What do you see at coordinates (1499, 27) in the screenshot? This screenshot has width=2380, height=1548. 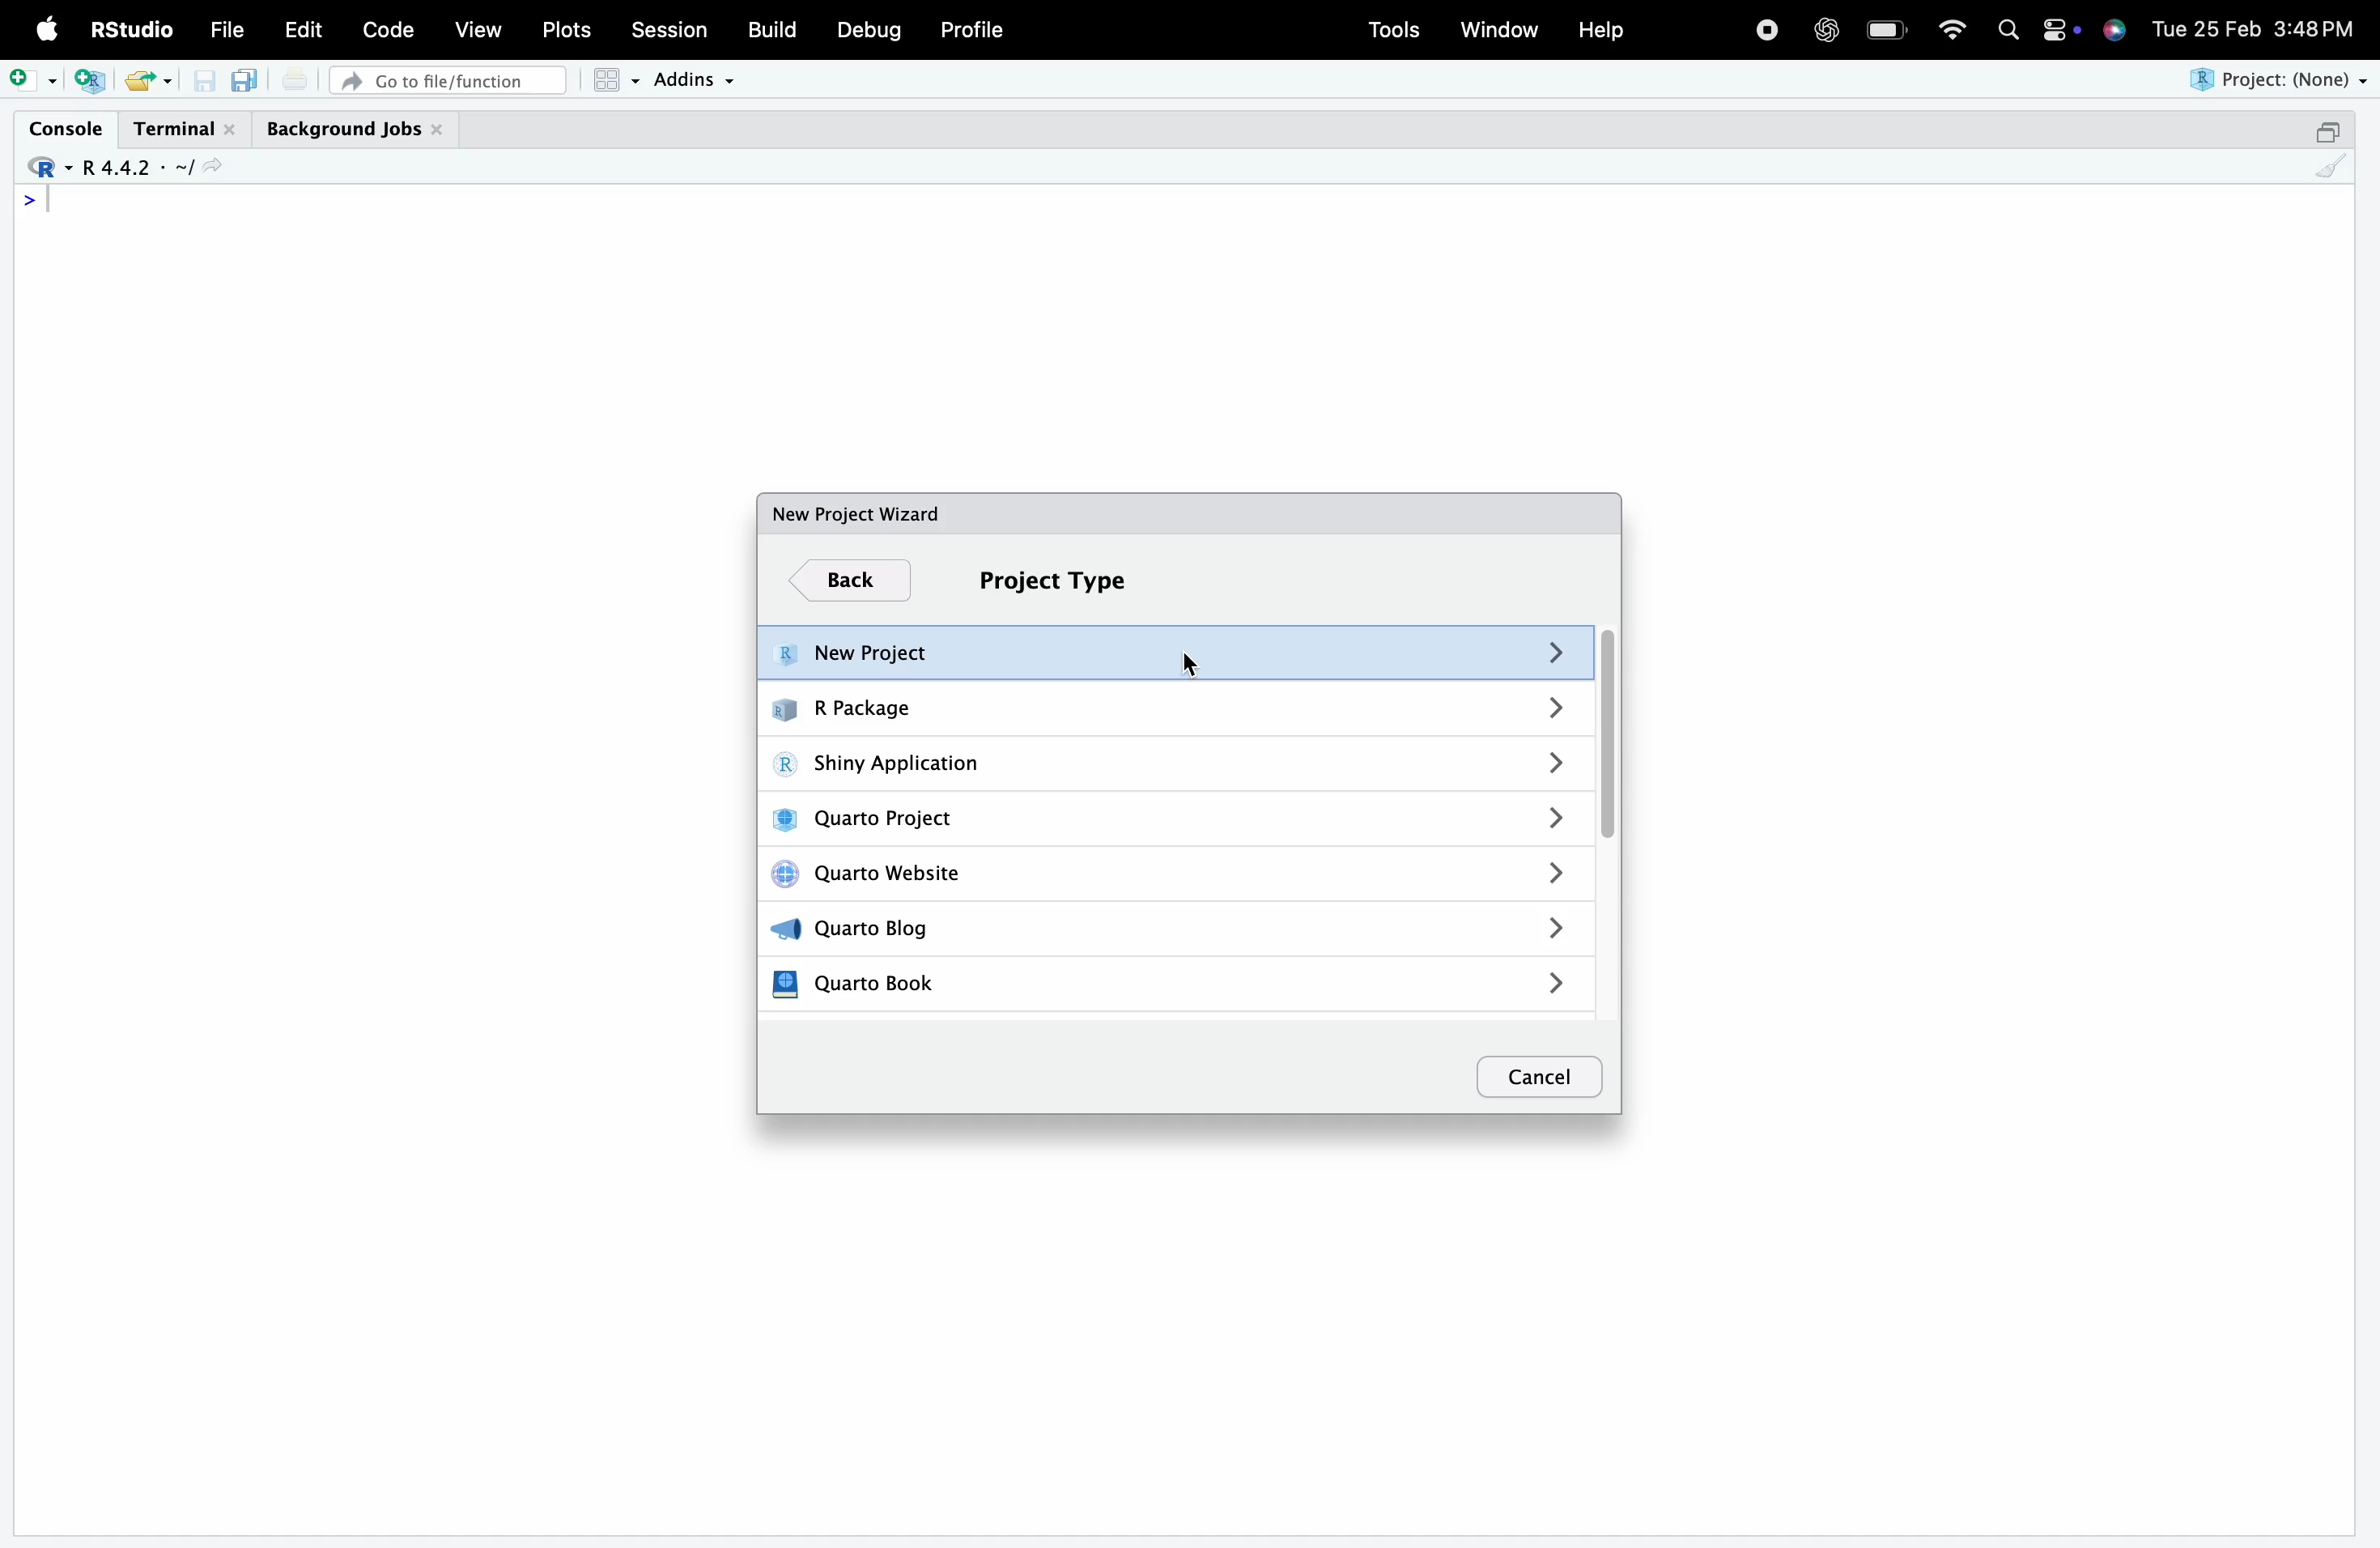 I see `Window` at bounding box center [1499, 27].